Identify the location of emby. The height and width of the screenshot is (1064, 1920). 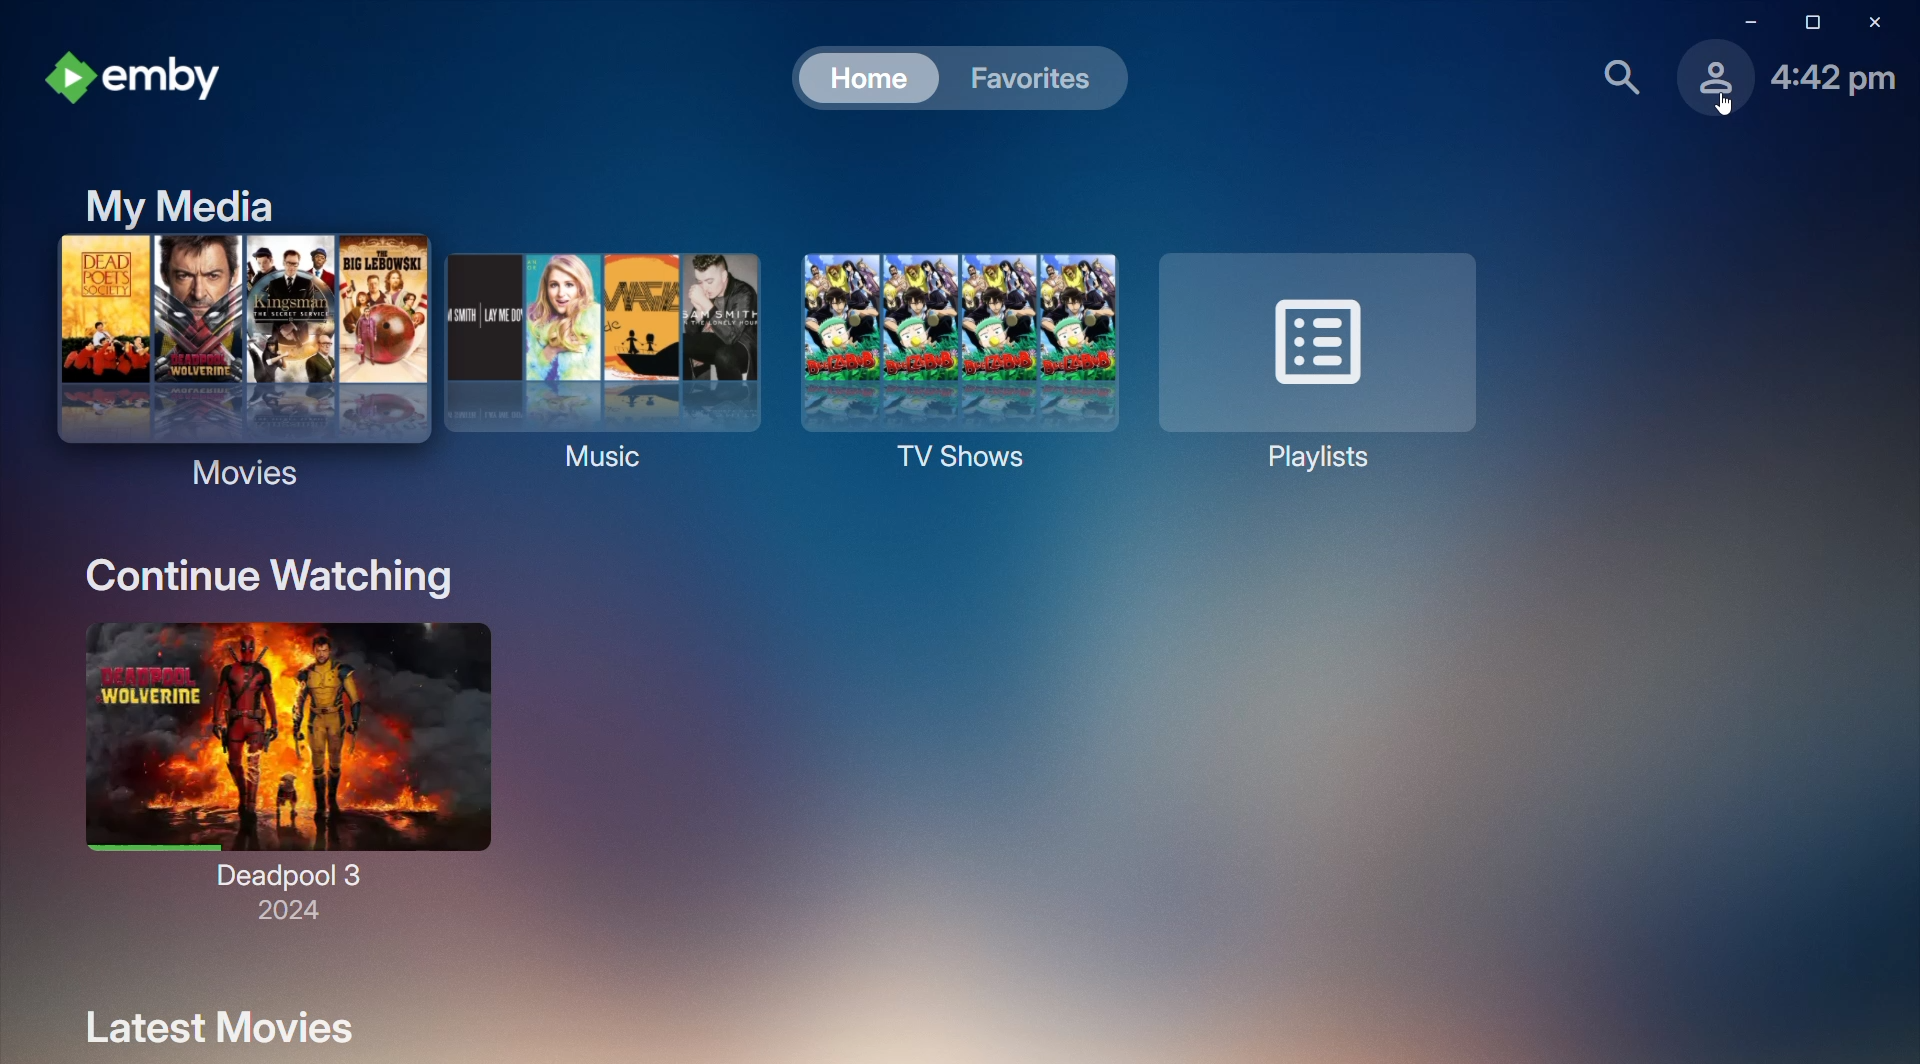
(142, 77).